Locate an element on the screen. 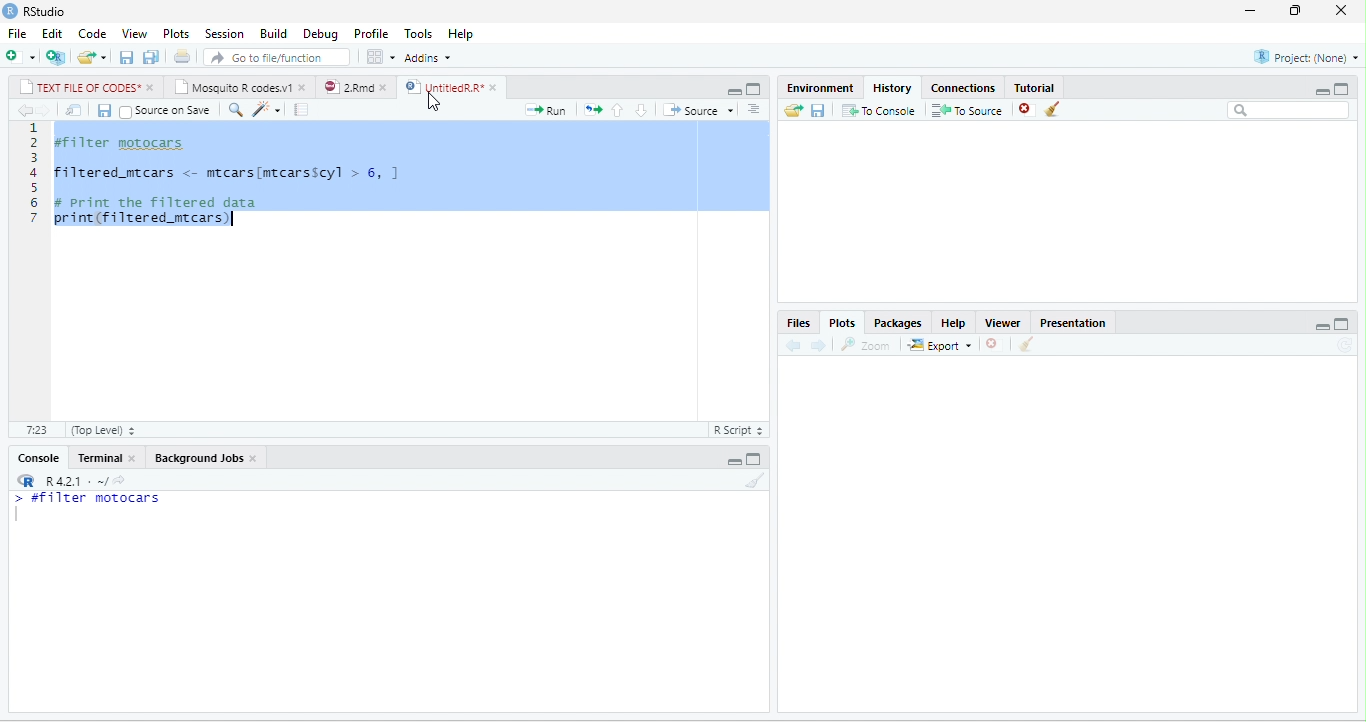  Build is located at coordinates (273, 33).